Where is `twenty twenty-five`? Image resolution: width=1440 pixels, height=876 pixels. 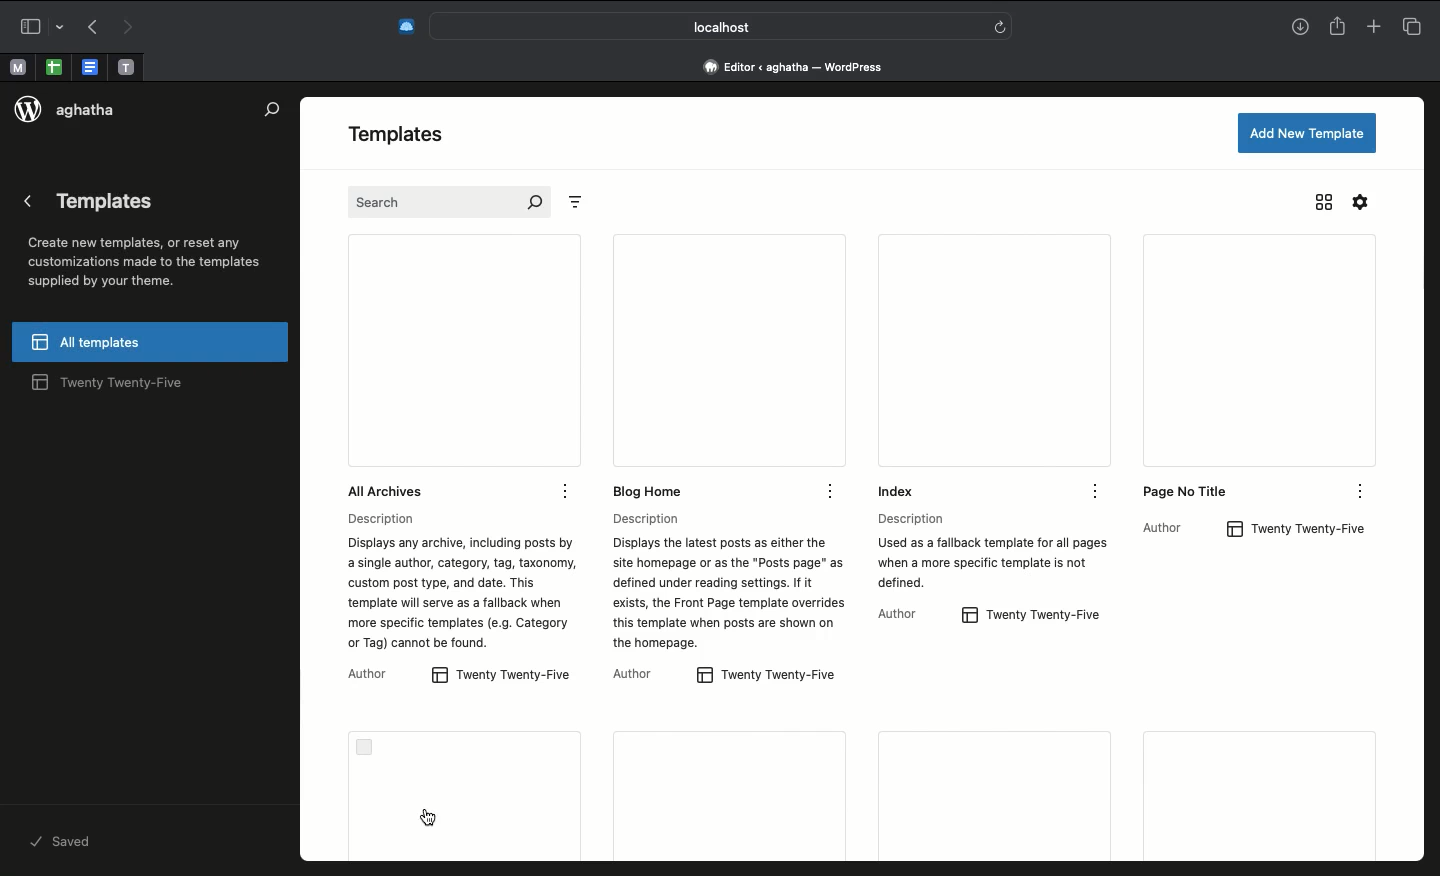 twenty twenty-five is located at coordinates (765, 672).